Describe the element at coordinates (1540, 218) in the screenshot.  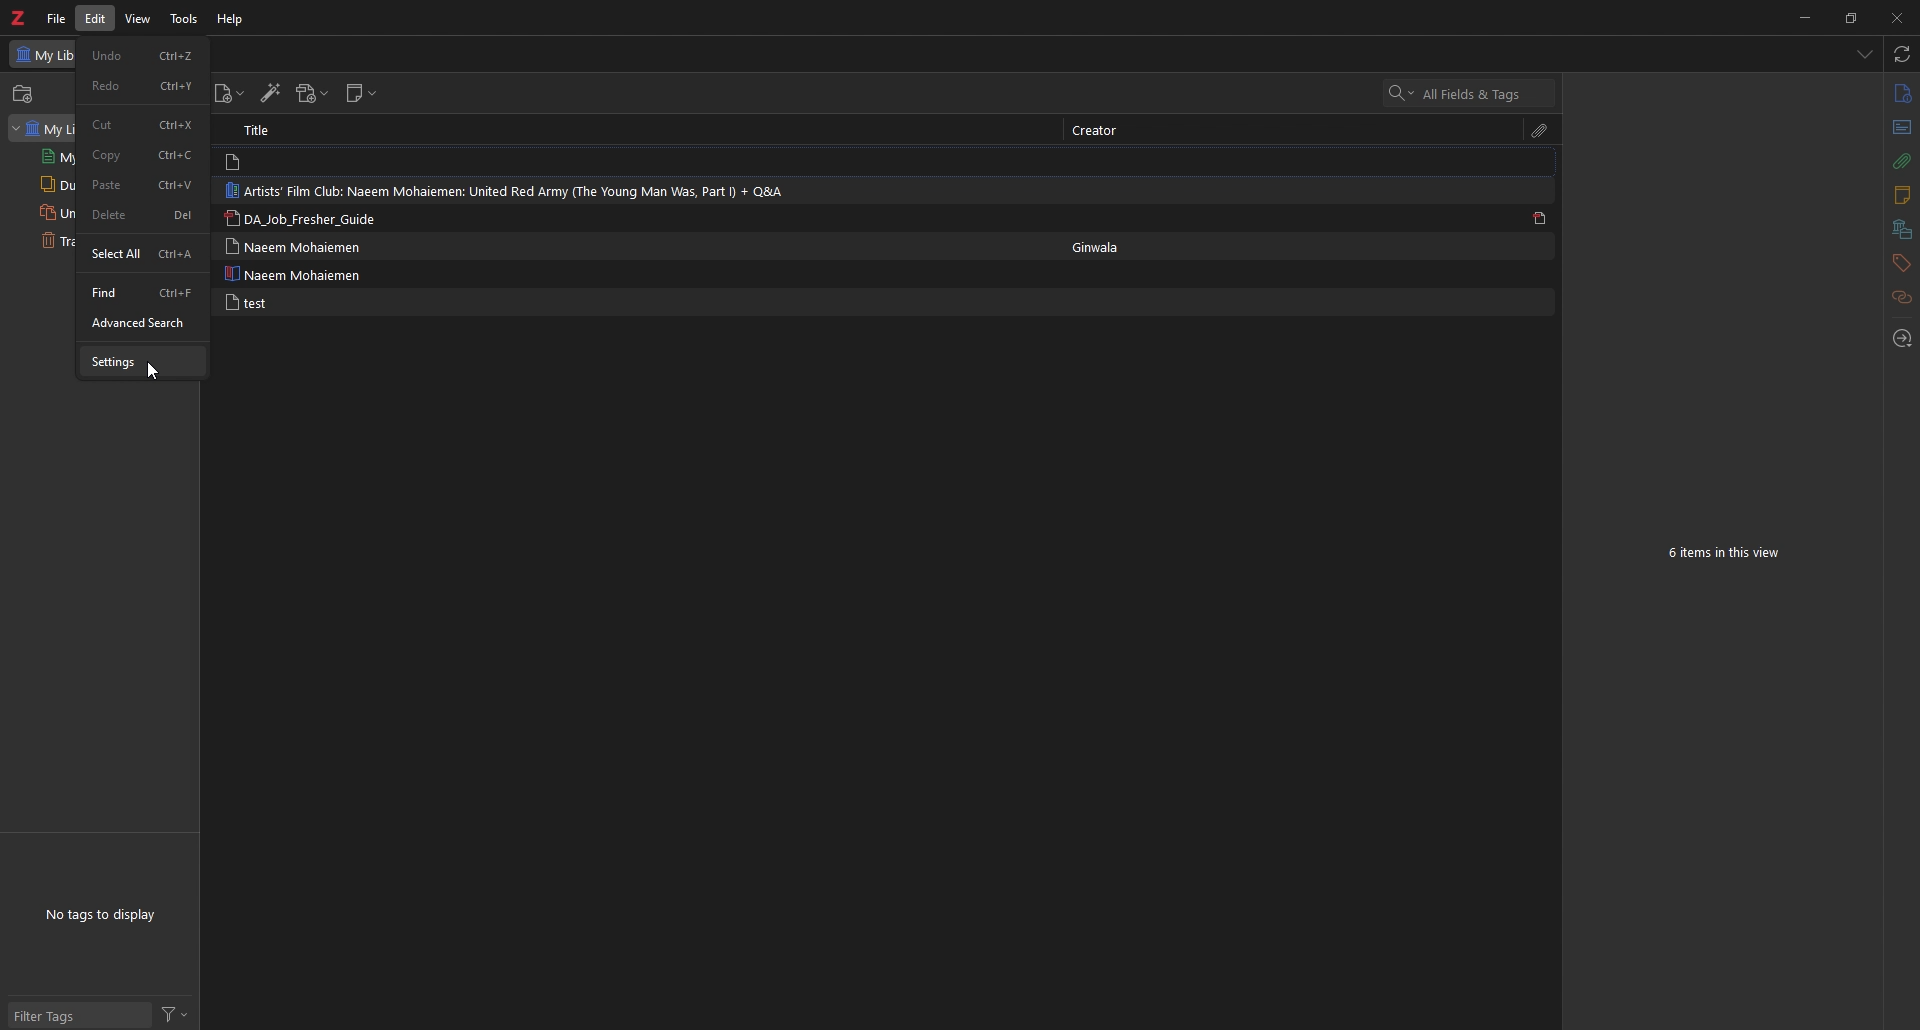
I see `pdf` at that location.